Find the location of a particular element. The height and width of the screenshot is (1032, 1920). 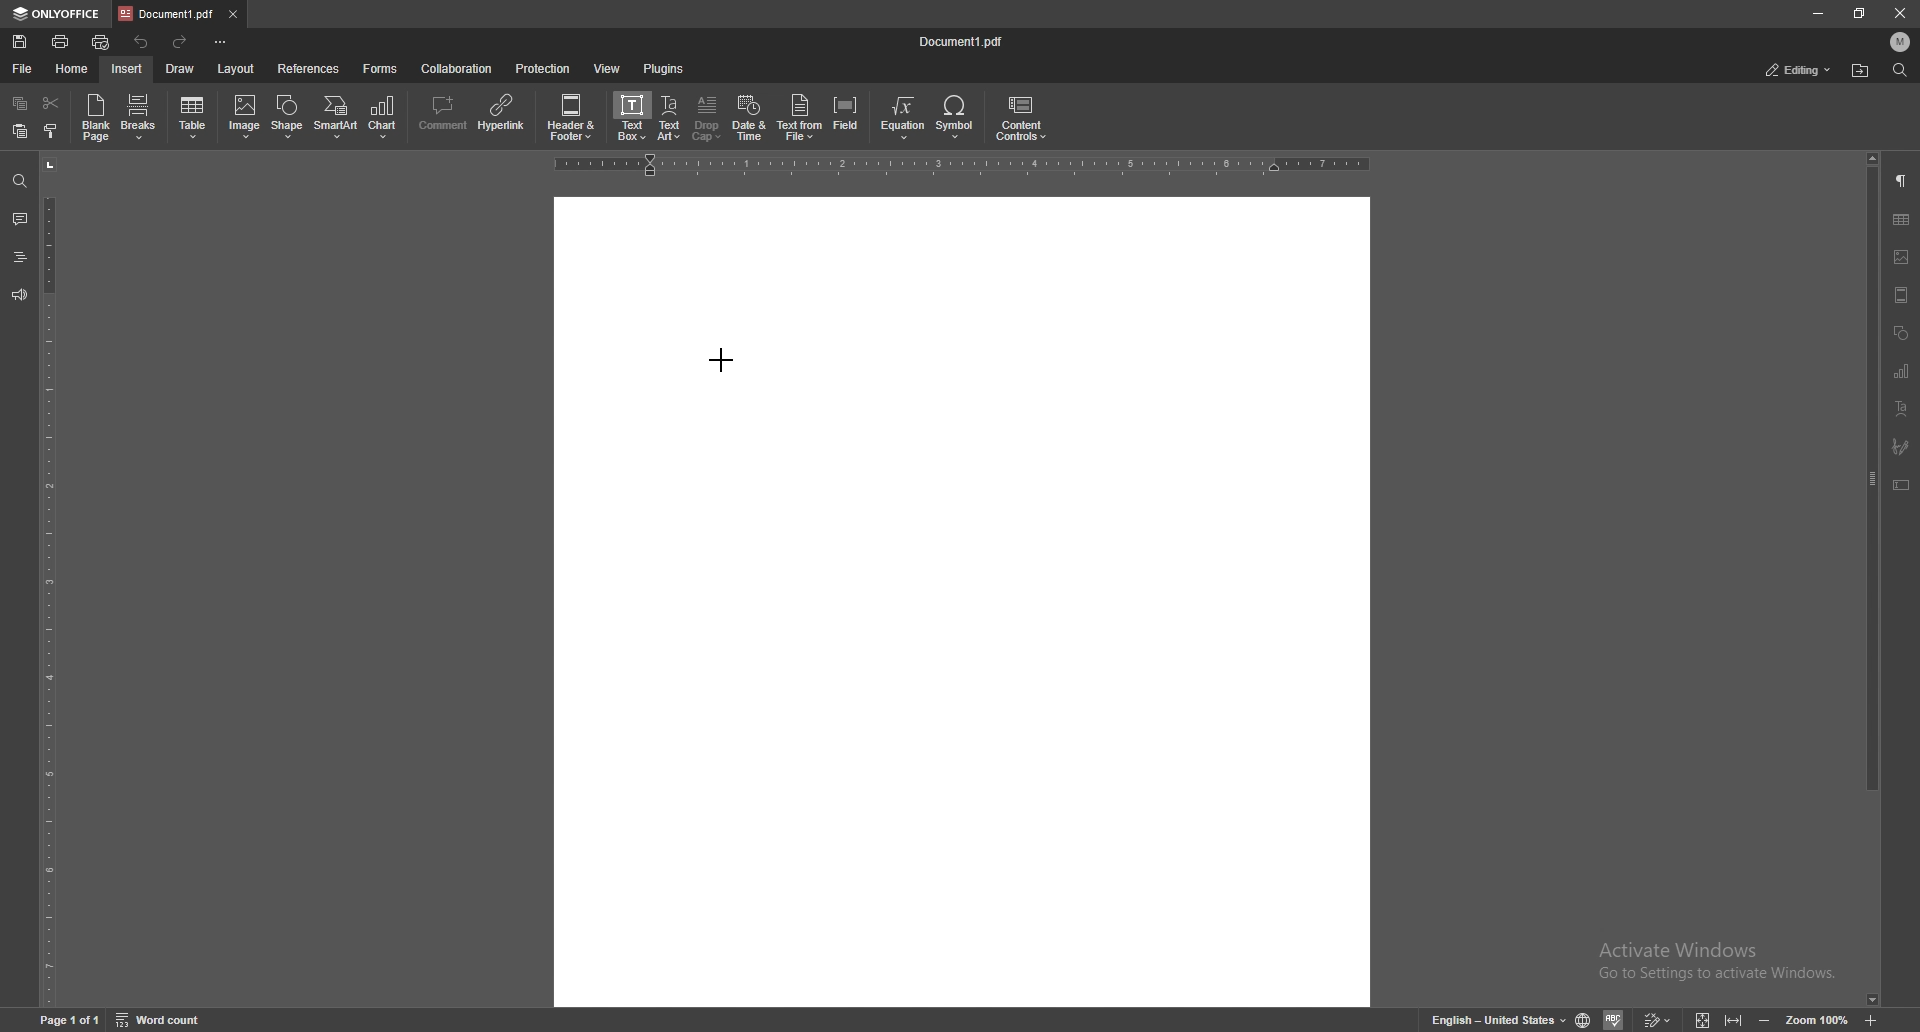

layout is located at coordinates (238, 70).